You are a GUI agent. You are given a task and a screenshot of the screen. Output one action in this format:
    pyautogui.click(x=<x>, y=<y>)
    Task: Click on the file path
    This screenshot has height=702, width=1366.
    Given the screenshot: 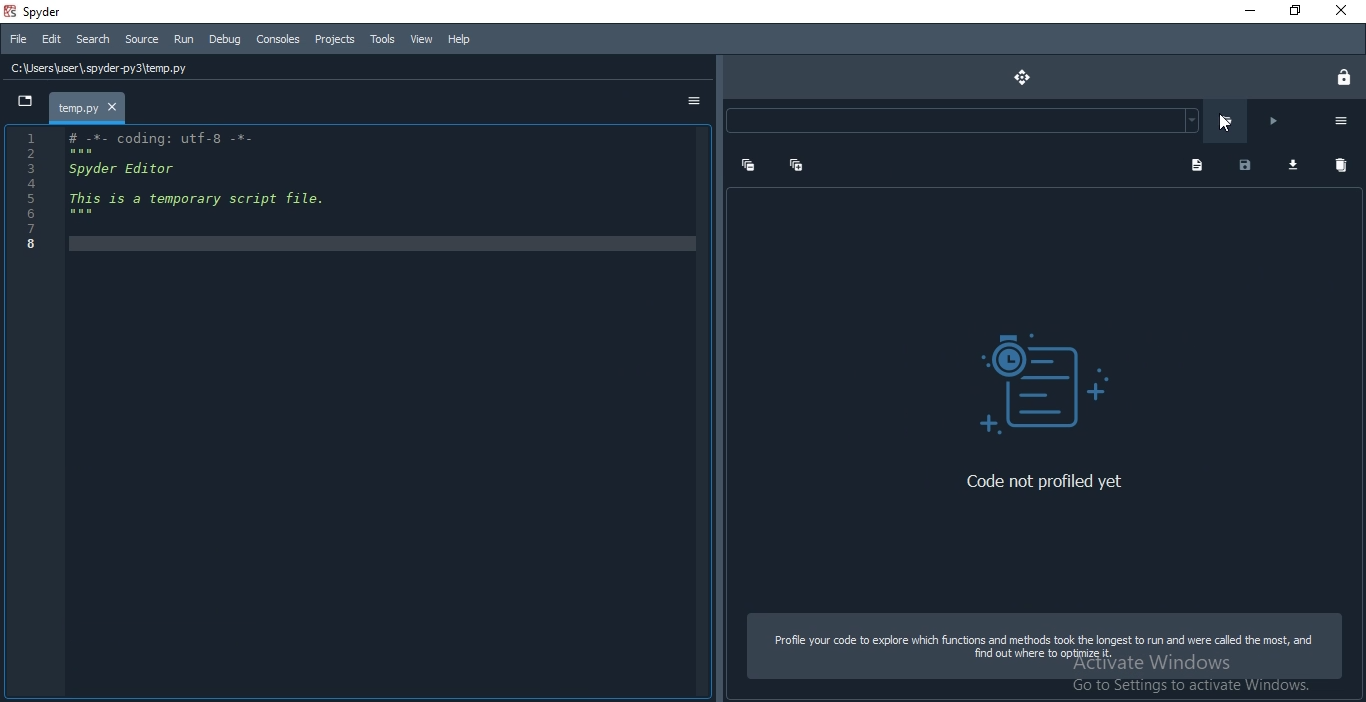 What is the action you would take?
    pyautogui.click(x=361, y=67)
    